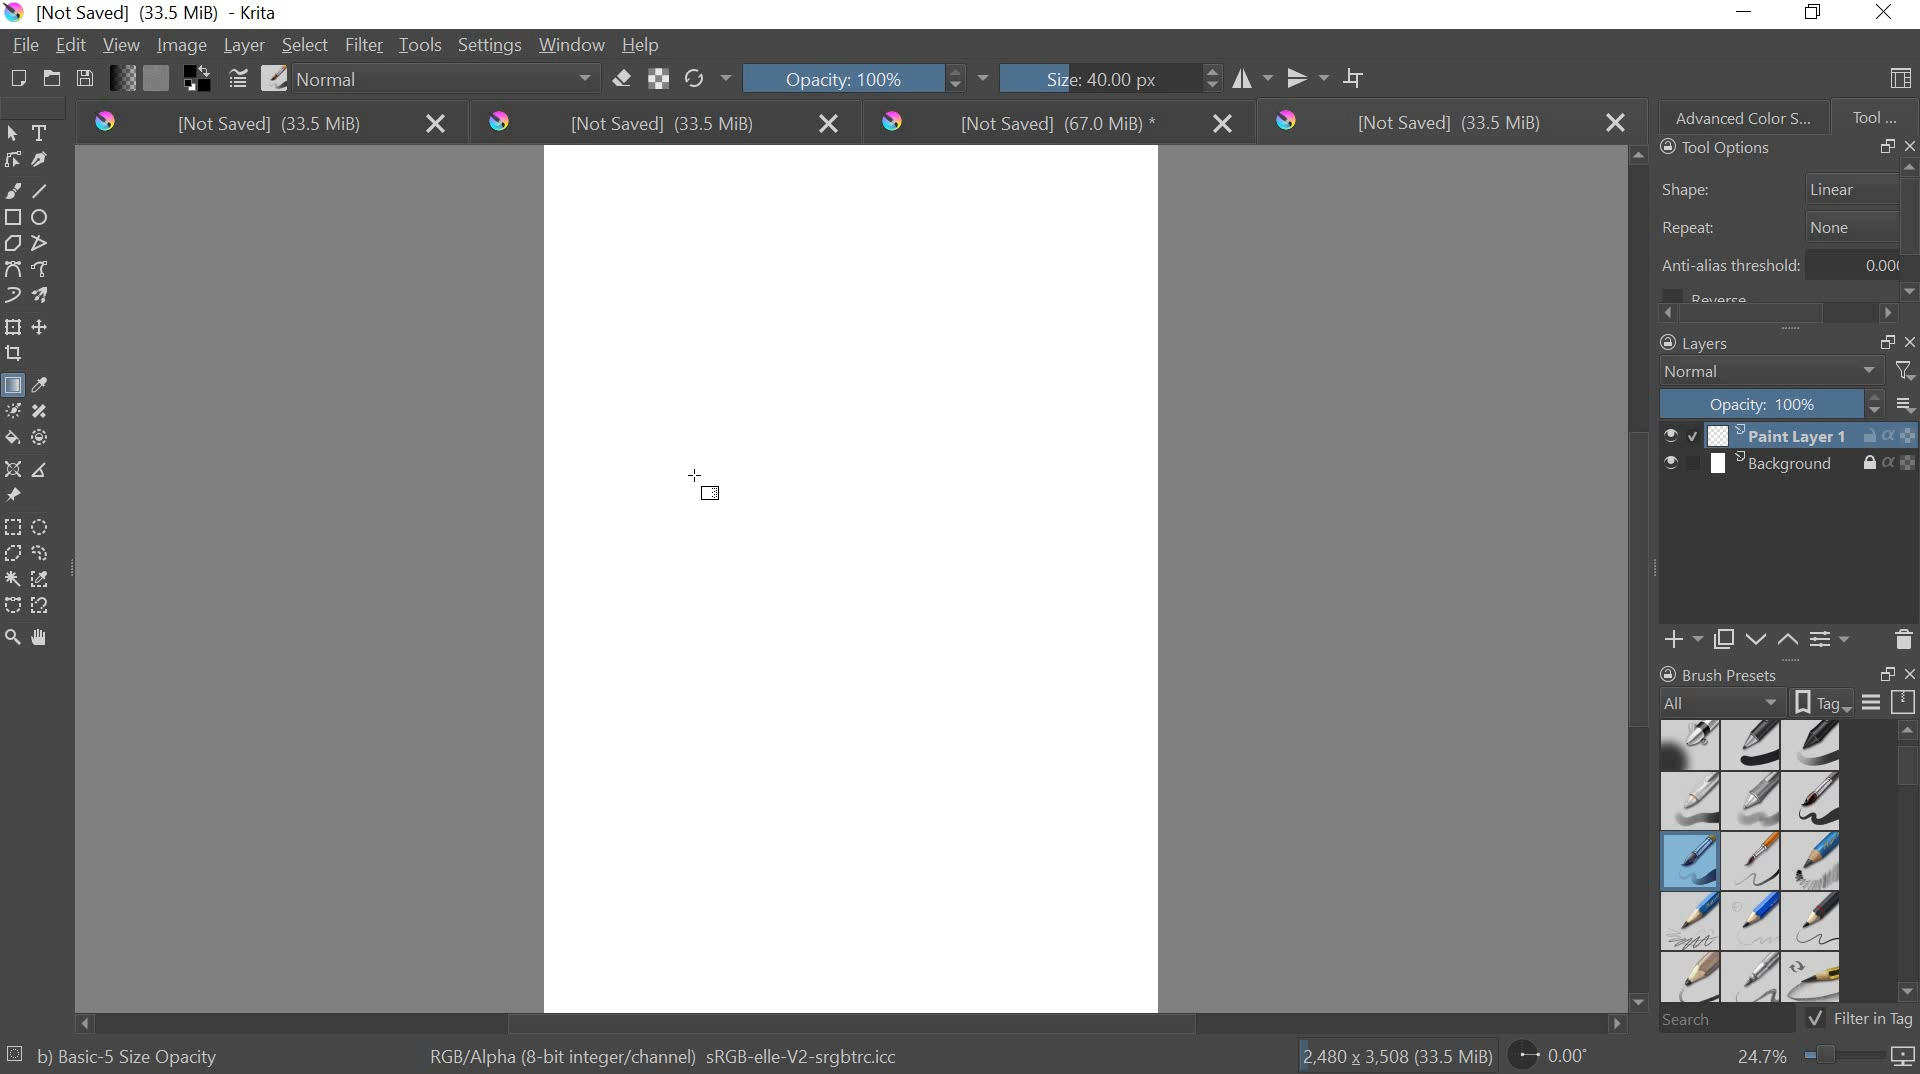 The height and width of the screenshot is (1074, 1920). What do you see at coordinates (48, 80) in the screenshot?
I see `OPEN AN EXISTING DOCUMENT` at bounding box center [48, 80].